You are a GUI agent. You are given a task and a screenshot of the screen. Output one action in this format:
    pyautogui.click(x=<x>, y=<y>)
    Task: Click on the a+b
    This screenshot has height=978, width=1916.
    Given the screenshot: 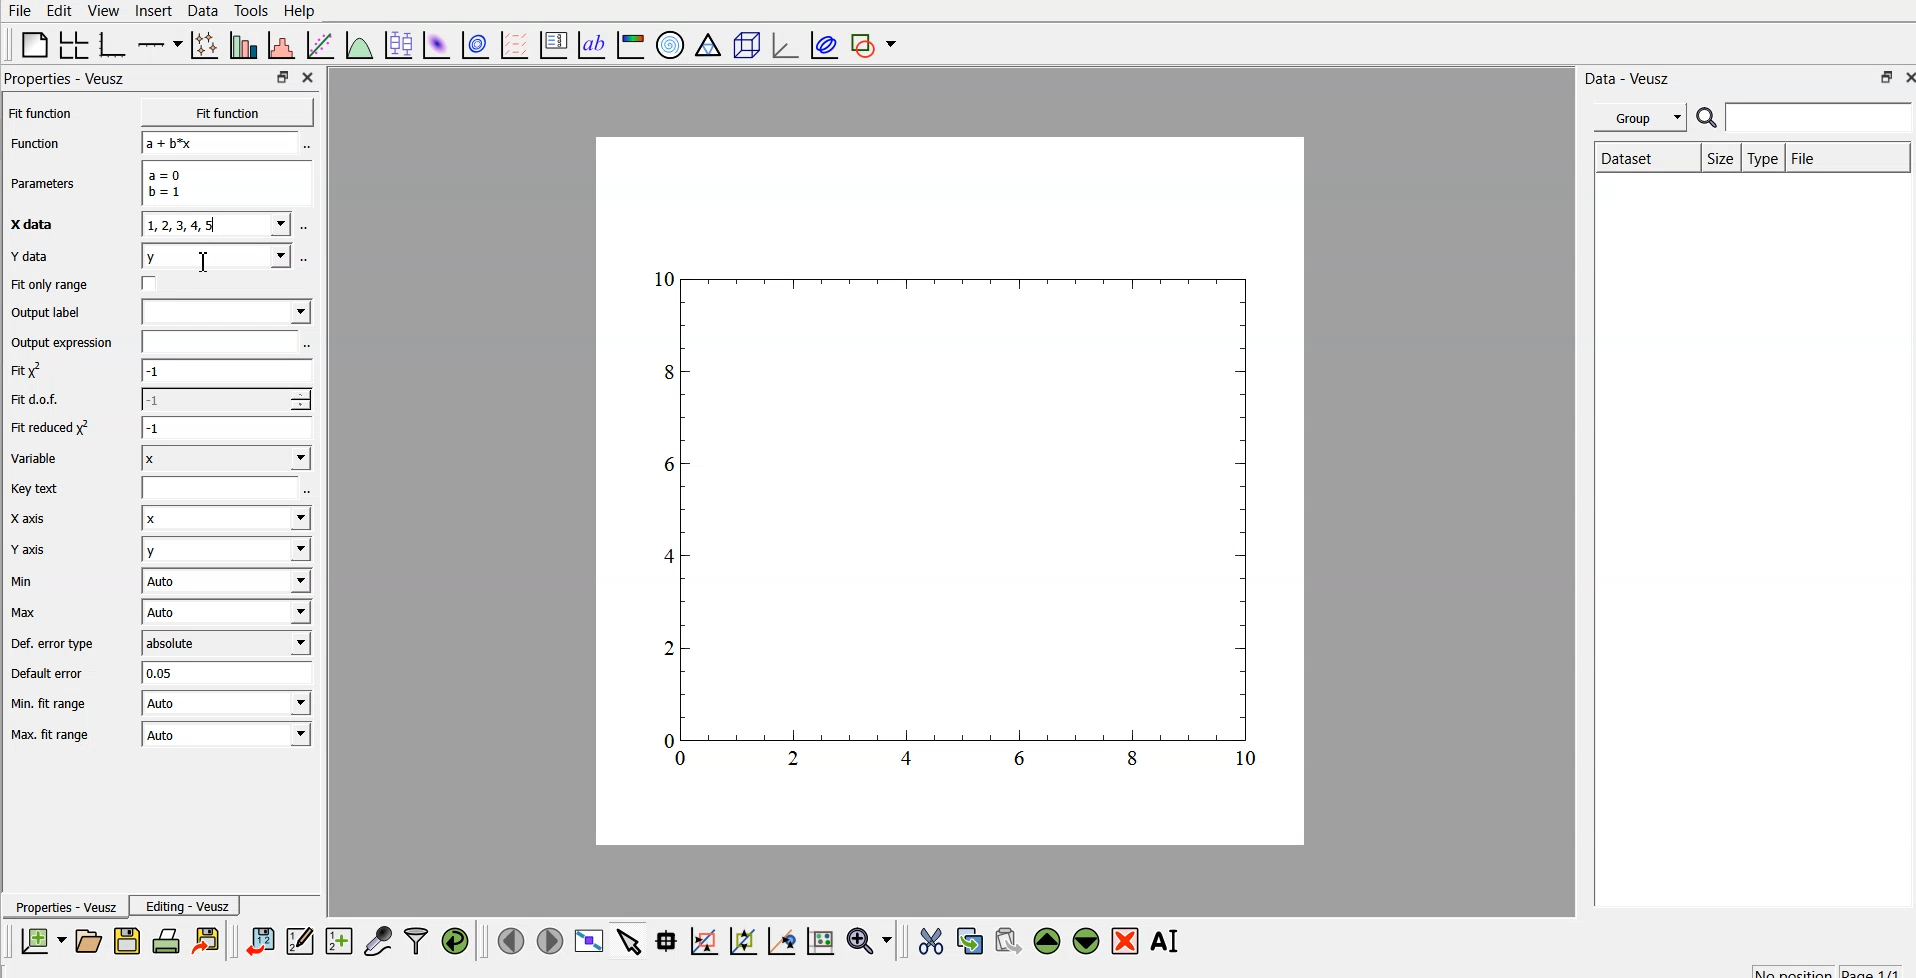 What is the action you would take?
    pyautogui.click(x=218, y=143)
    